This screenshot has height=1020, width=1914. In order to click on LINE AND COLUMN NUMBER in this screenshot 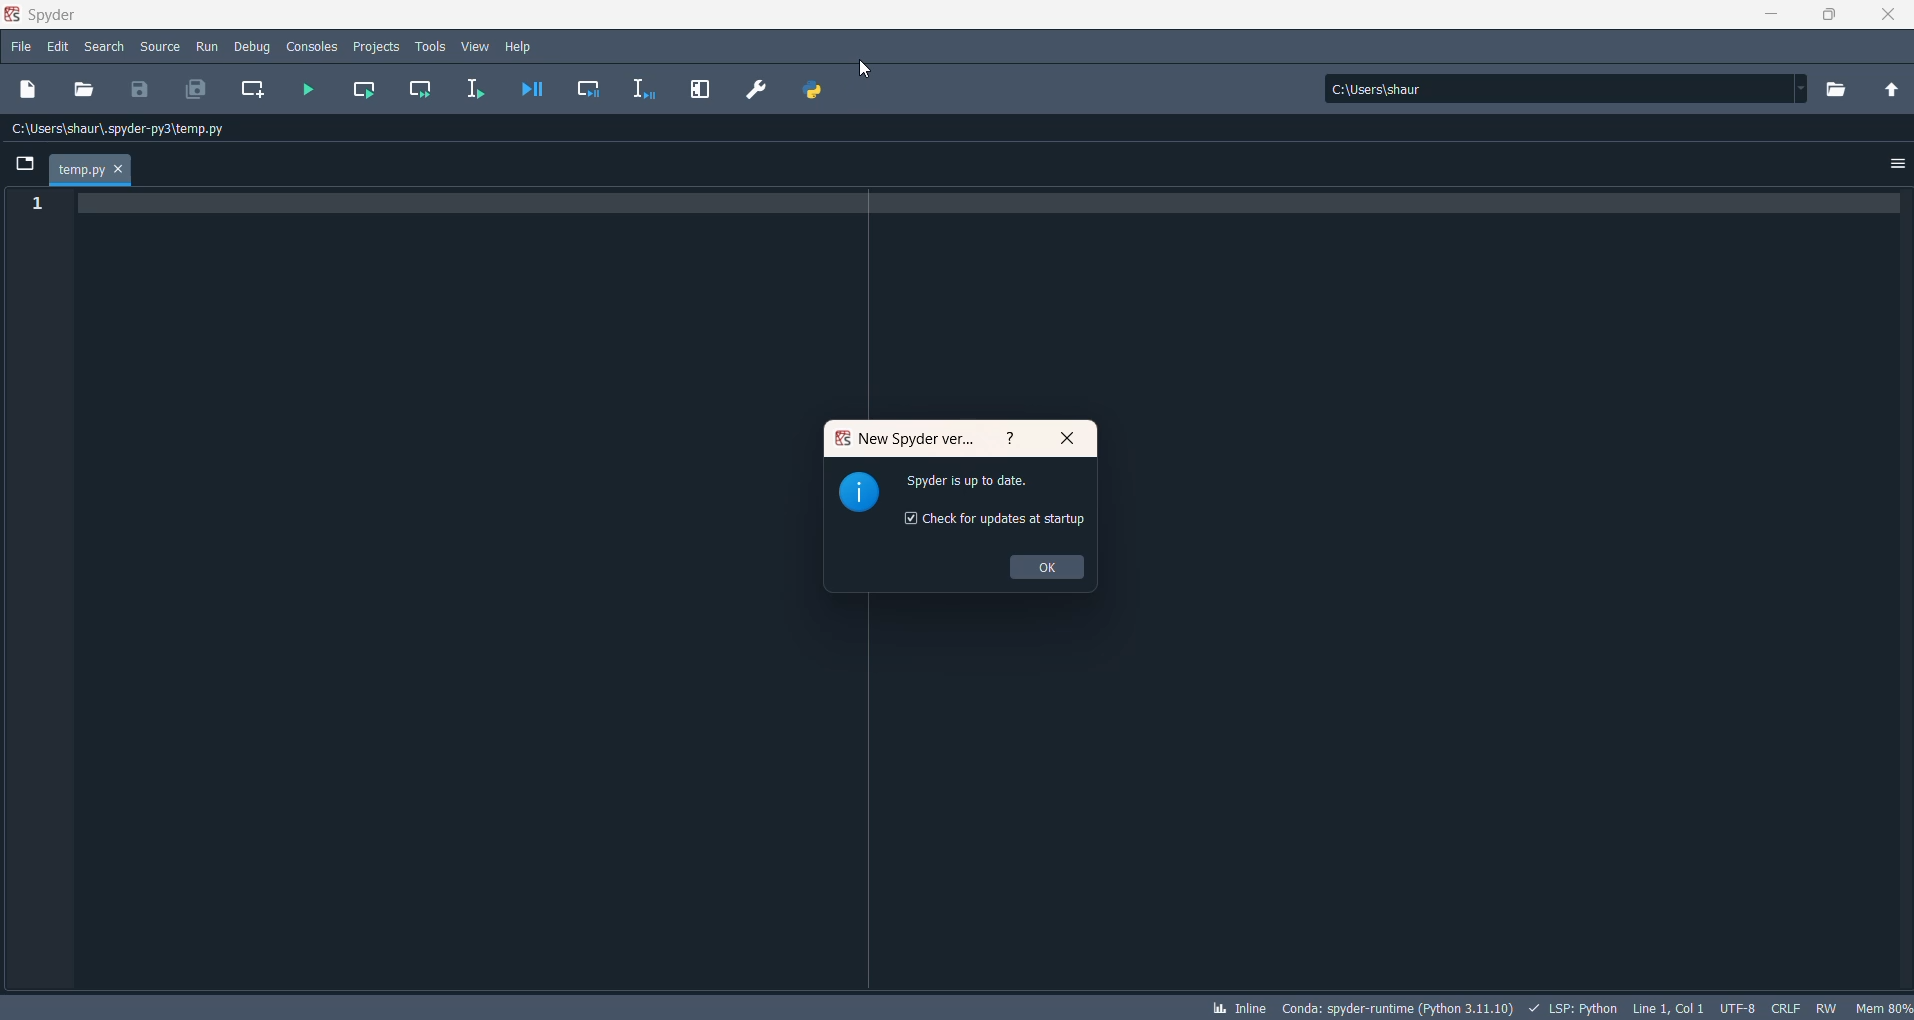, I will do `click(1666, 1007)`.